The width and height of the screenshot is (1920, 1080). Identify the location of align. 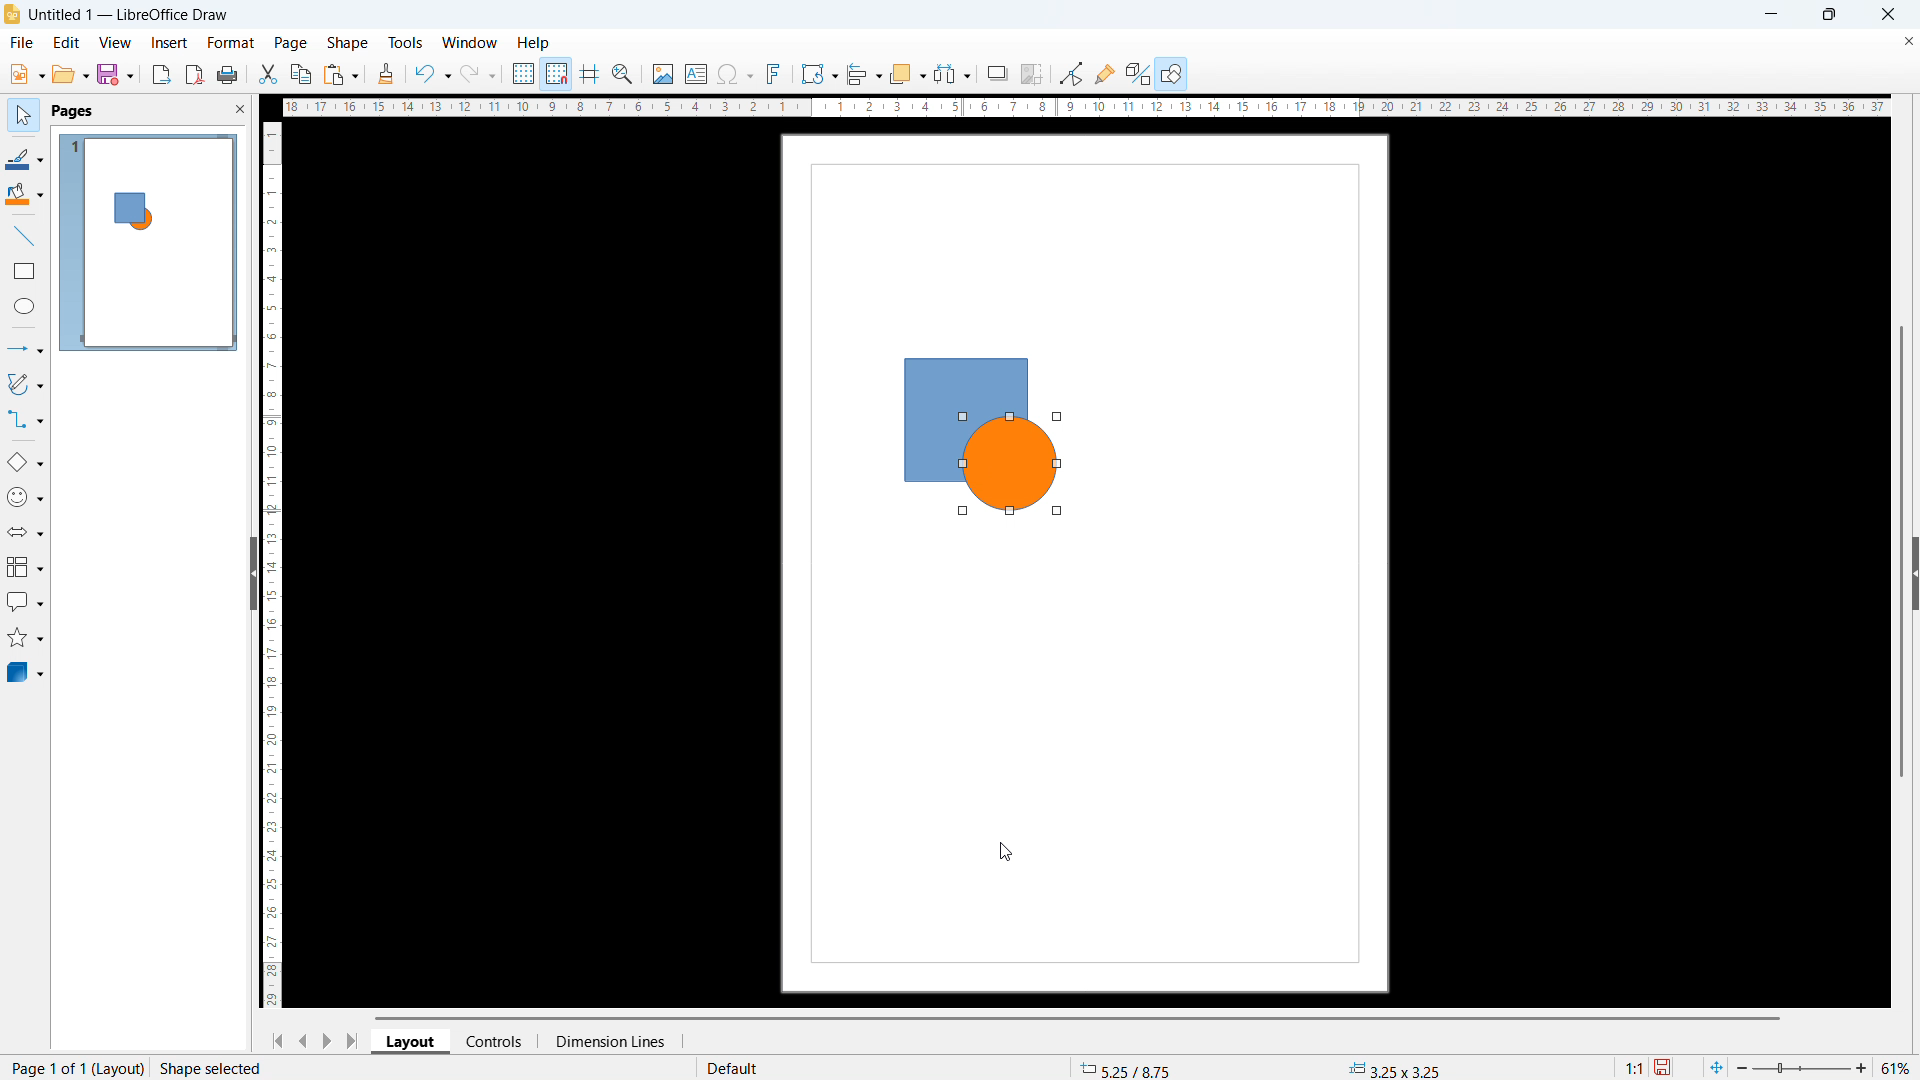
(864, 75).